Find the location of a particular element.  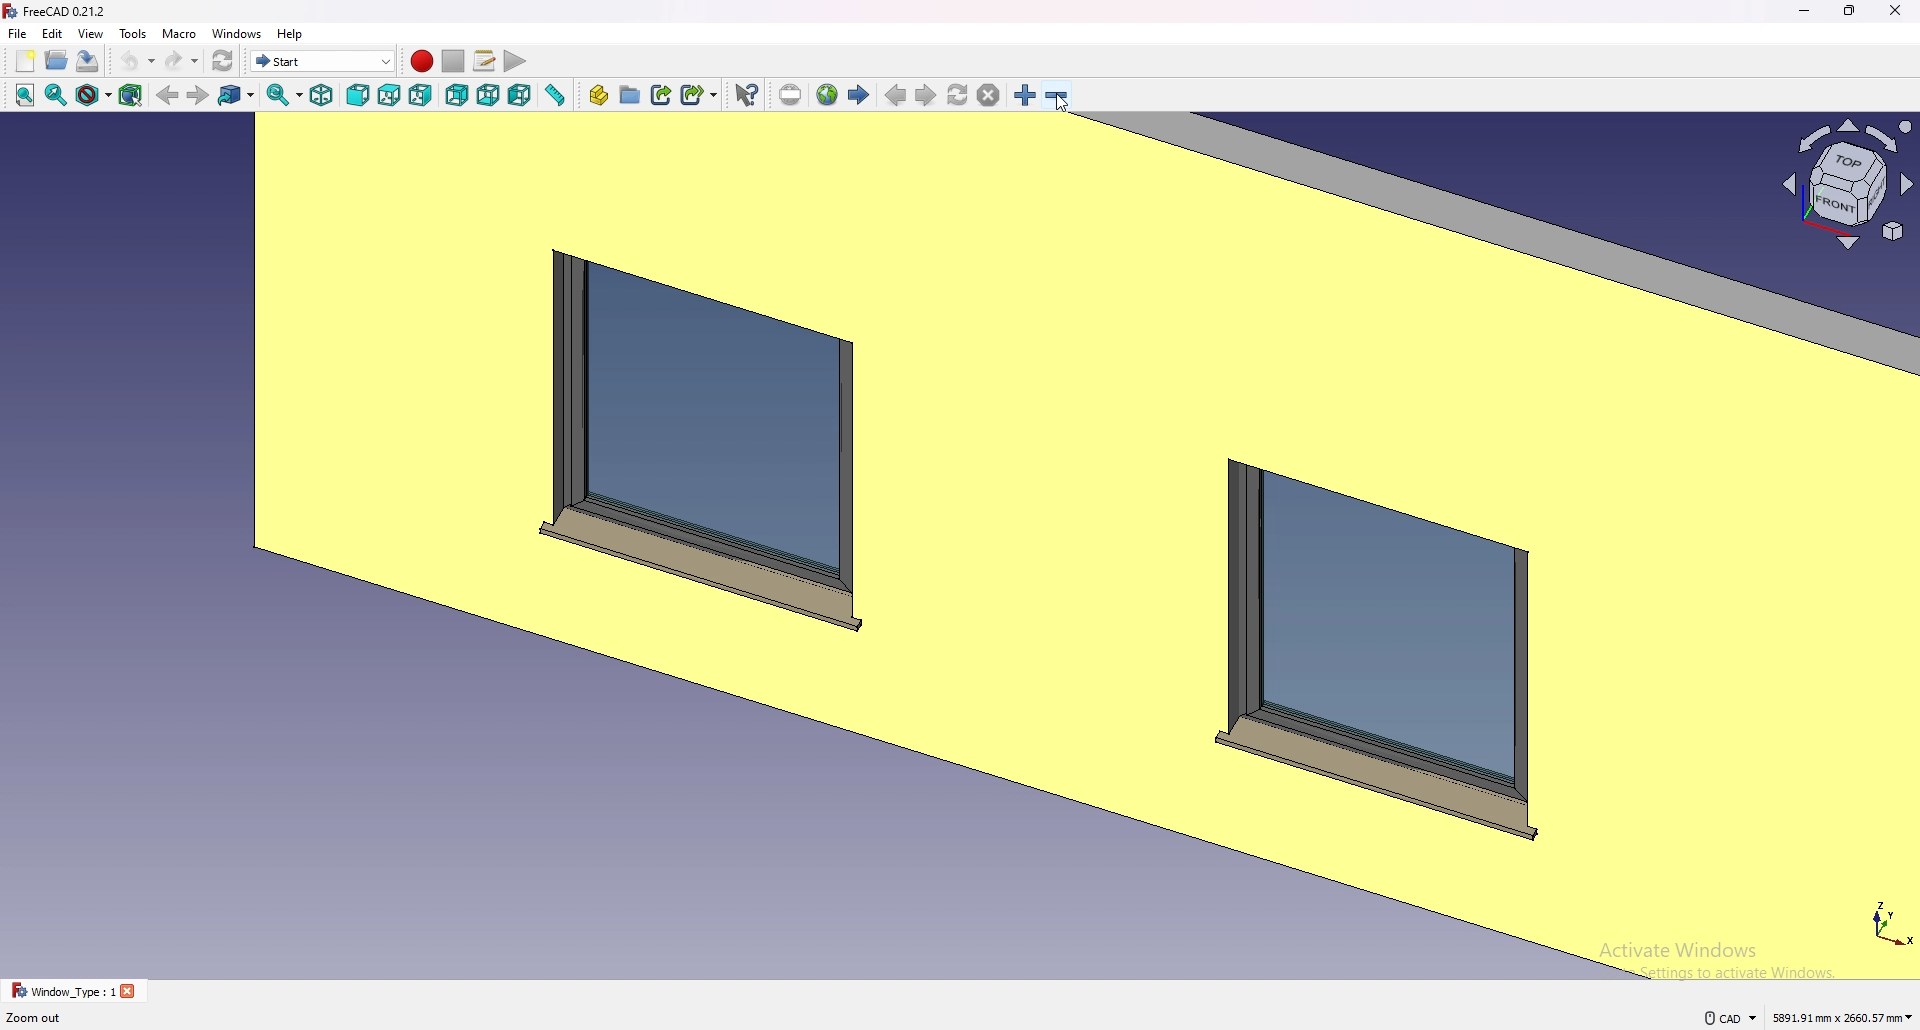

right is located at coordinates (423, 94).